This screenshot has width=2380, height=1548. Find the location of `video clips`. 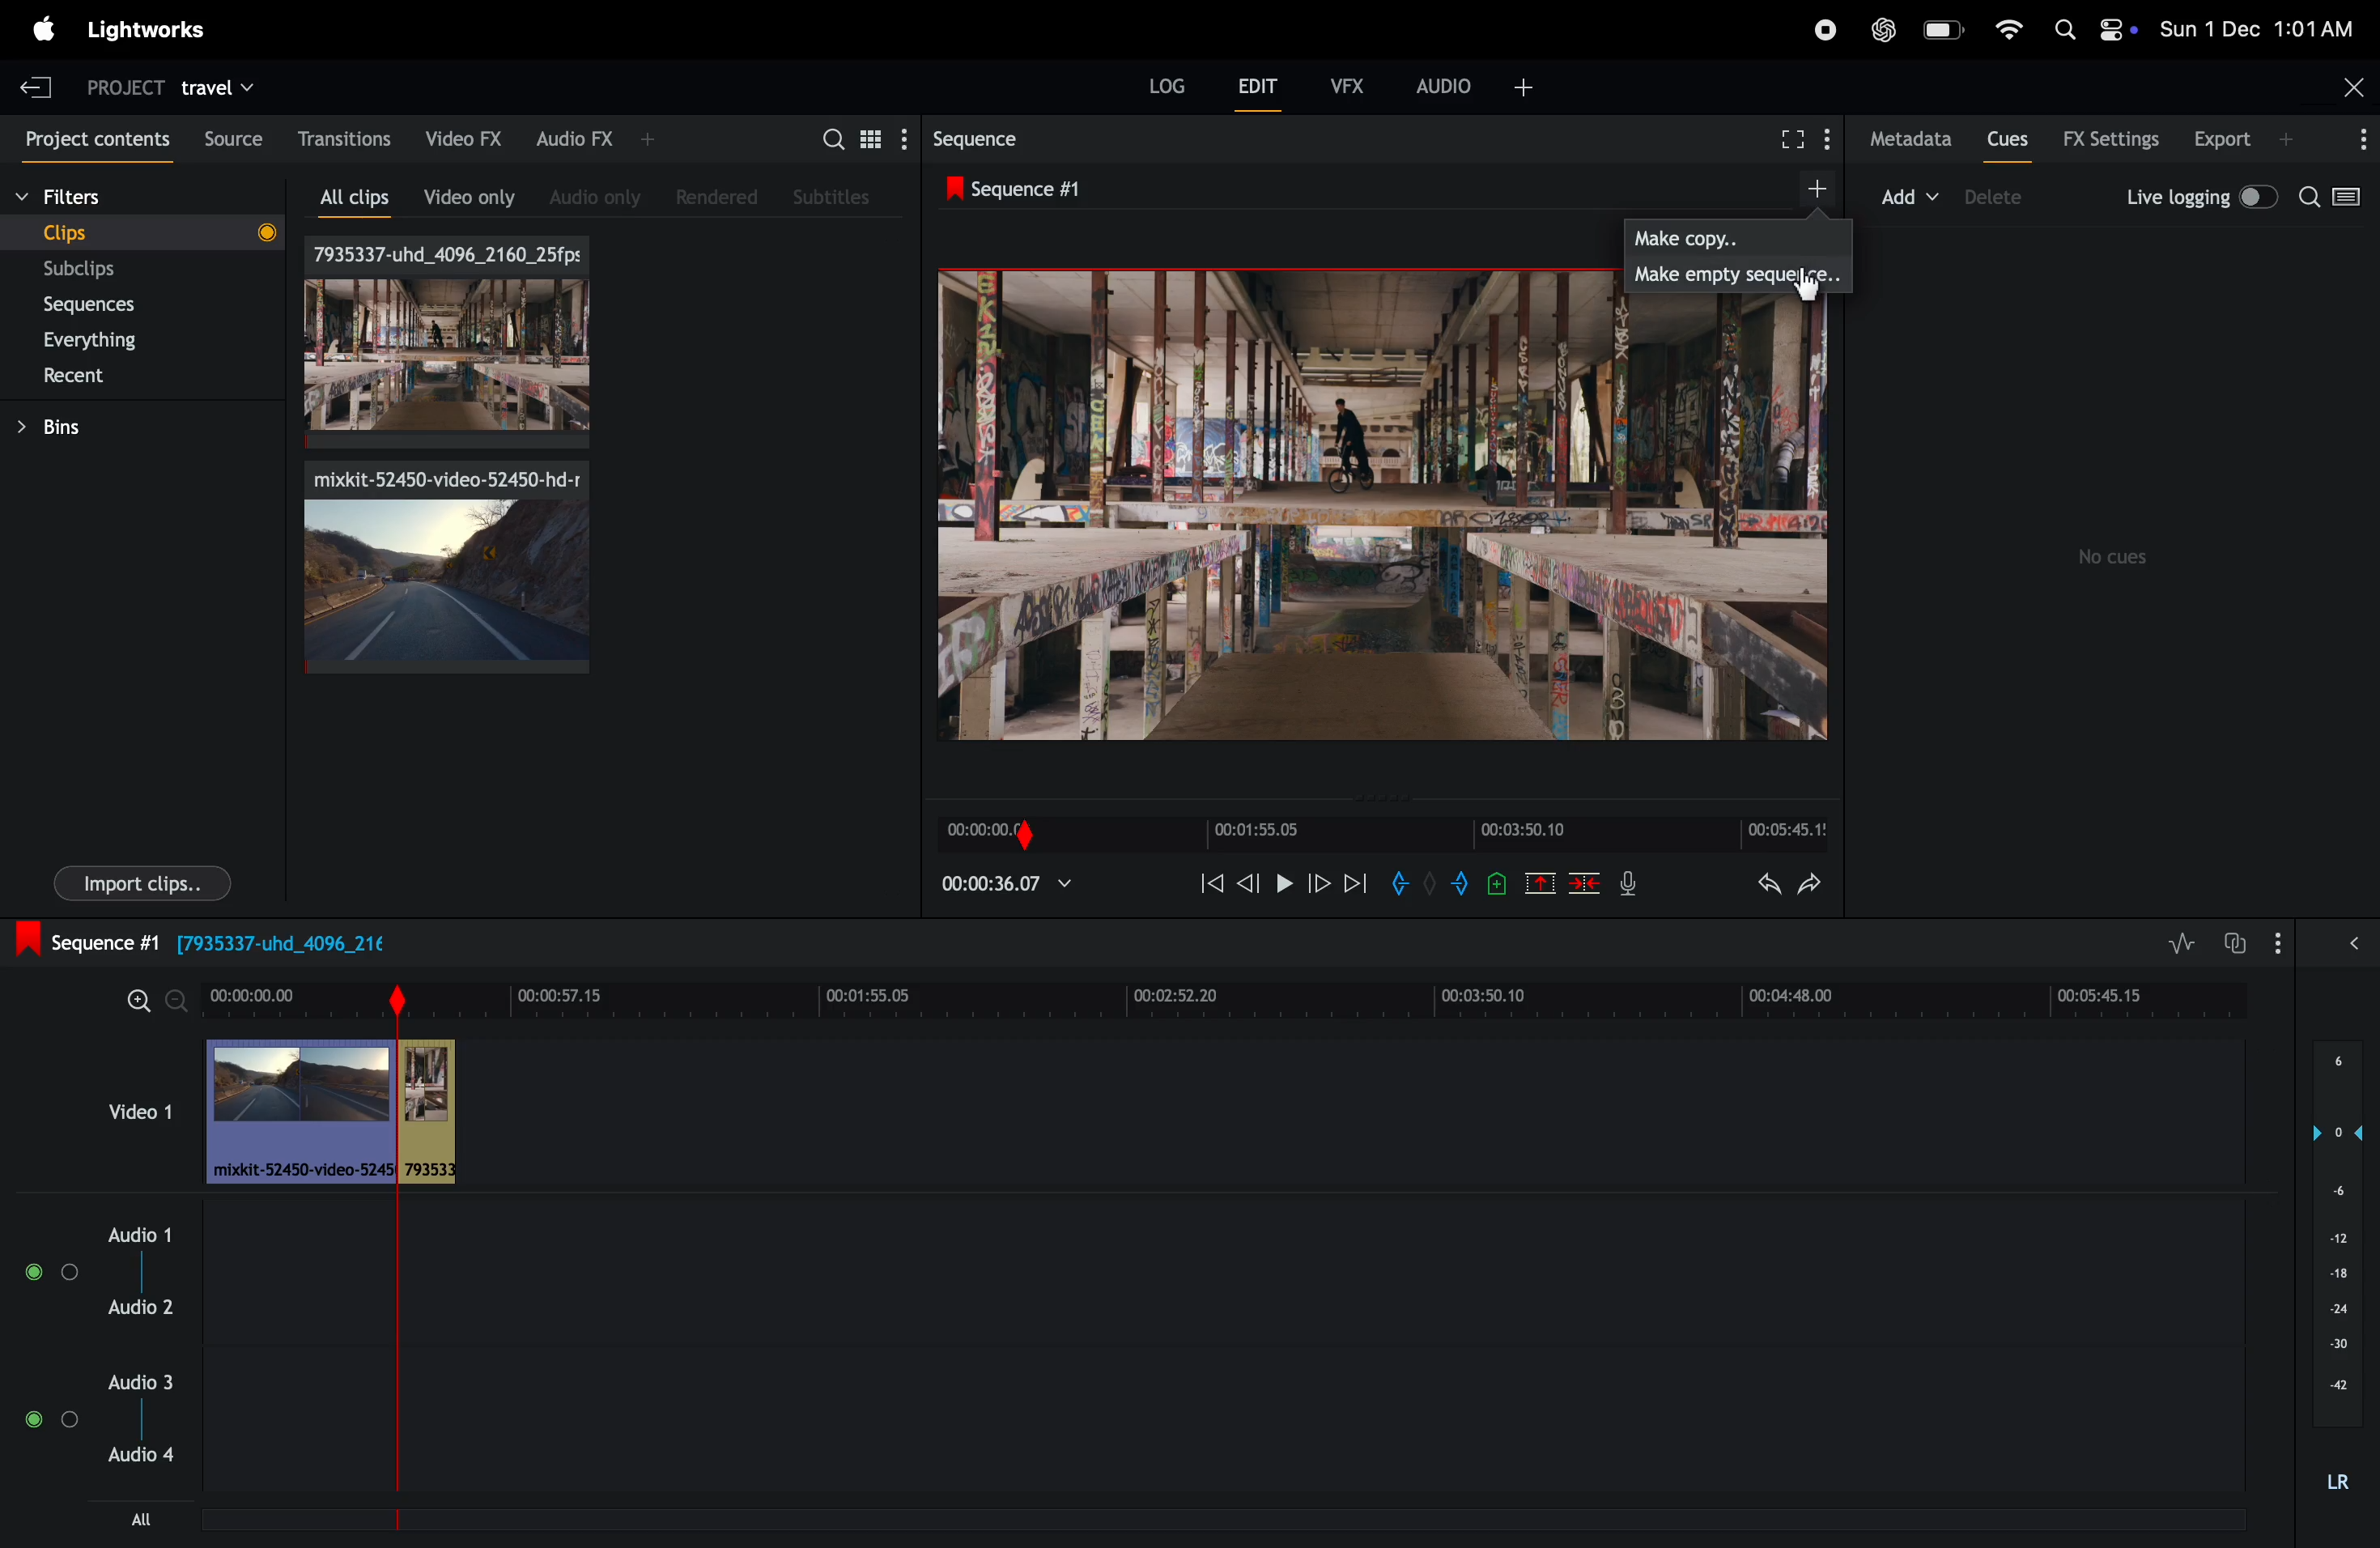

video clips is located at coordinates (137, 1113).